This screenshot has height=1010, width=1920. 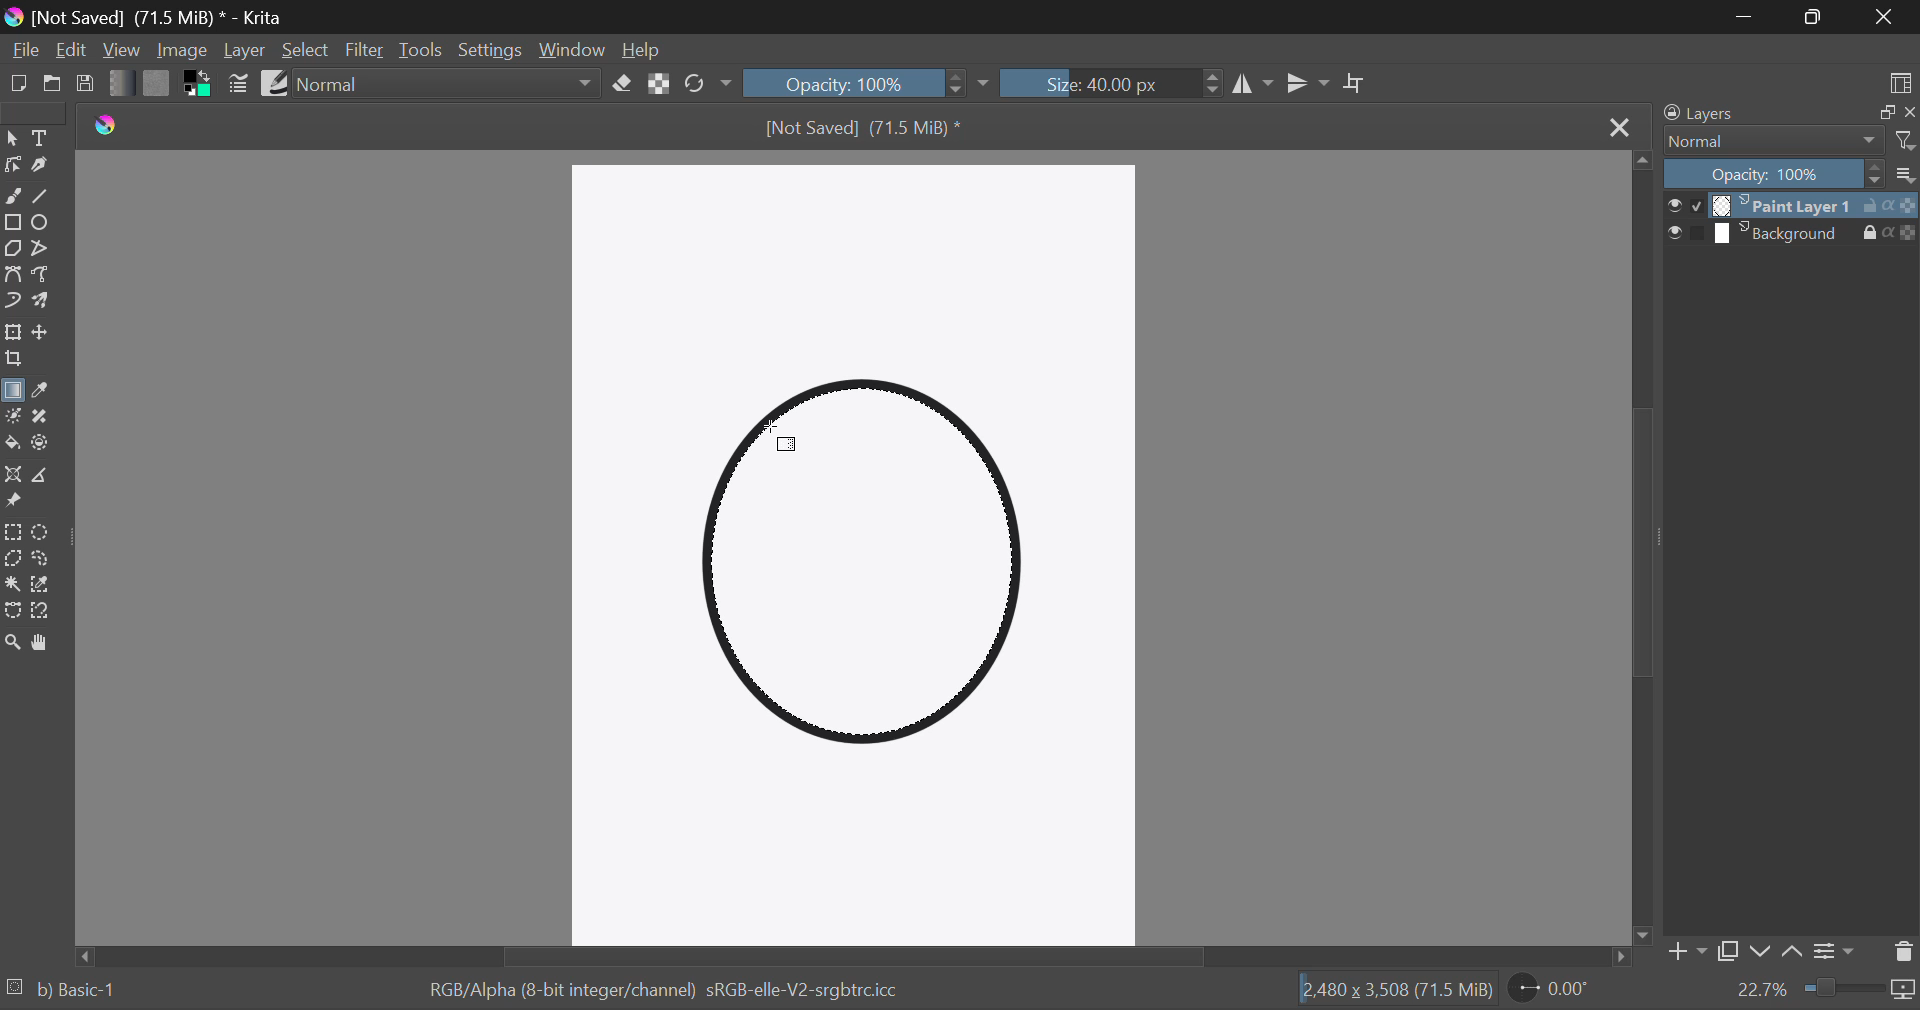 What do you see at coordinates (184, 52) in the screenshot?
I see `Image` at bounding box center [184, 52].